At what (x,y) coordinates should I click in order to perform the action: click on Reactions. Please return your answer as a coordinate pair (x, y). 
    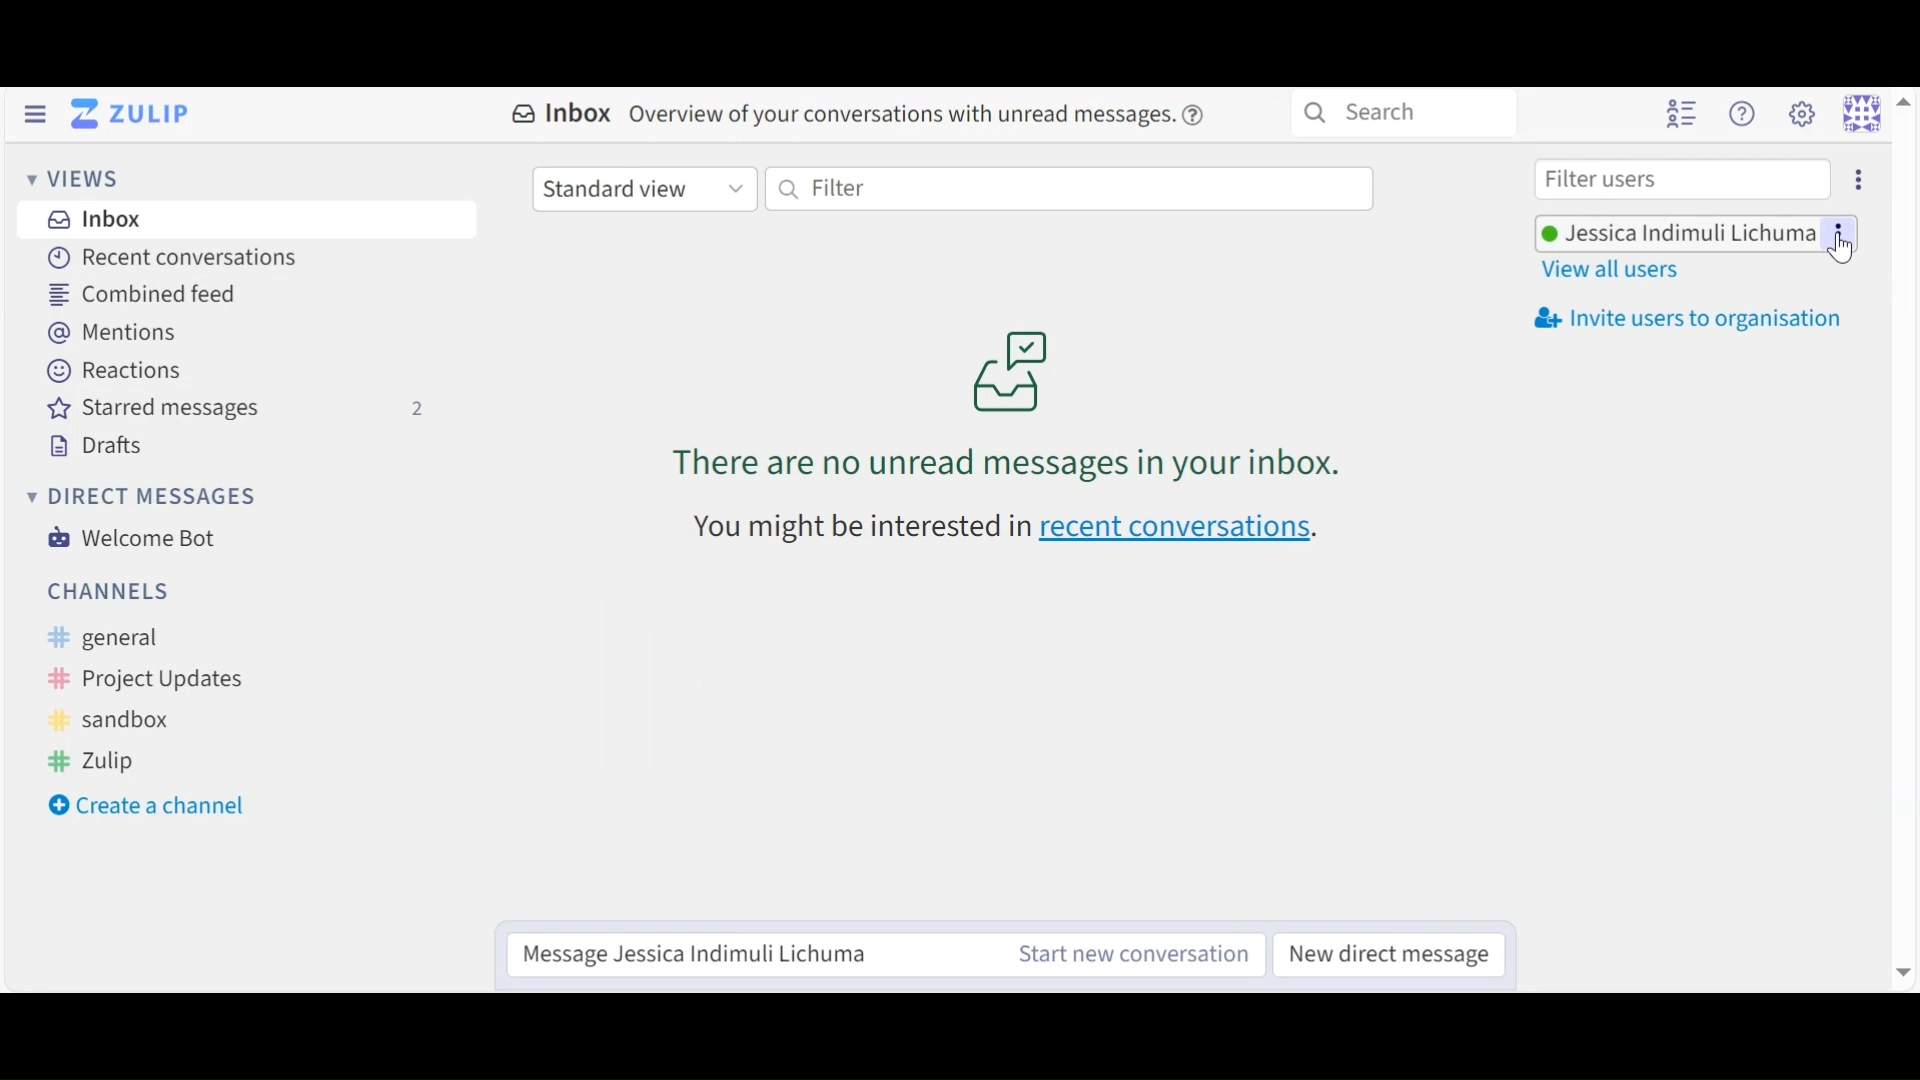
    Looking at the image, I should click on (118, 372).